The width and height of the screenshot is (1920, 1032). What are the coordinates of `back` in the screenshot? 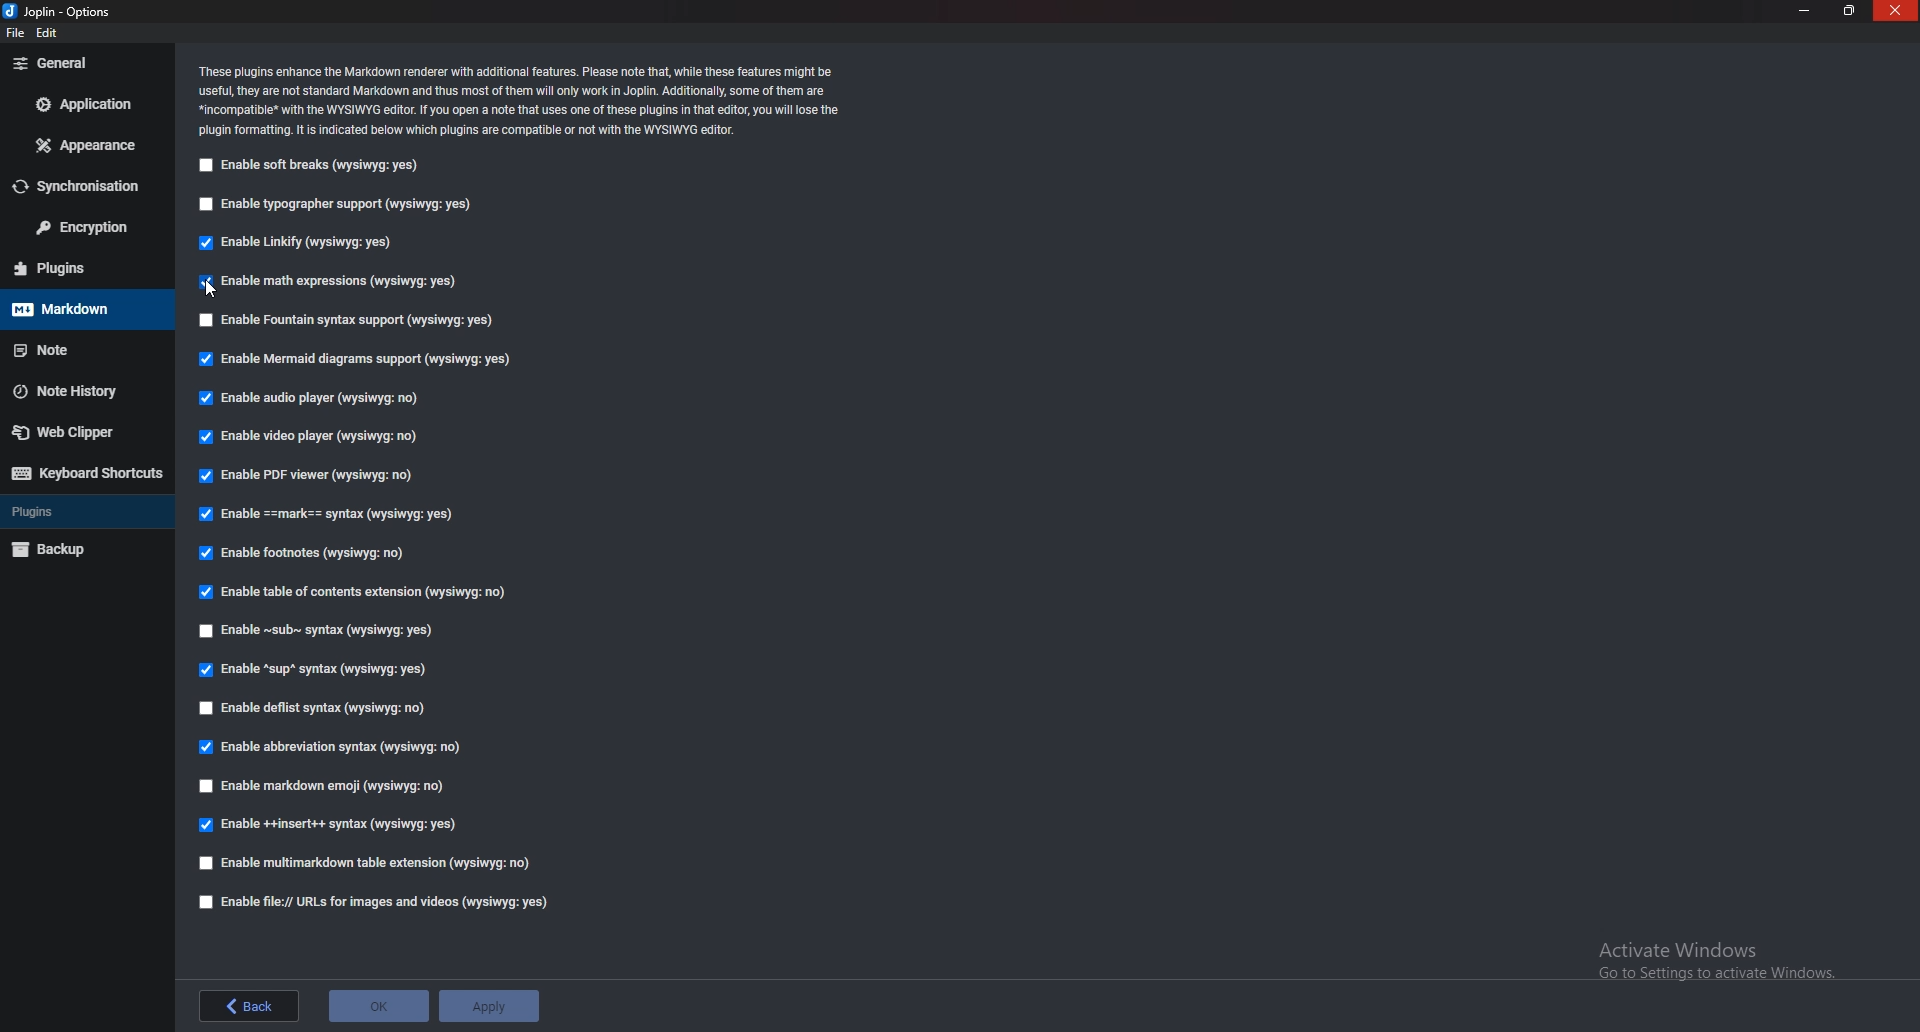 It's located at (247, 1006).